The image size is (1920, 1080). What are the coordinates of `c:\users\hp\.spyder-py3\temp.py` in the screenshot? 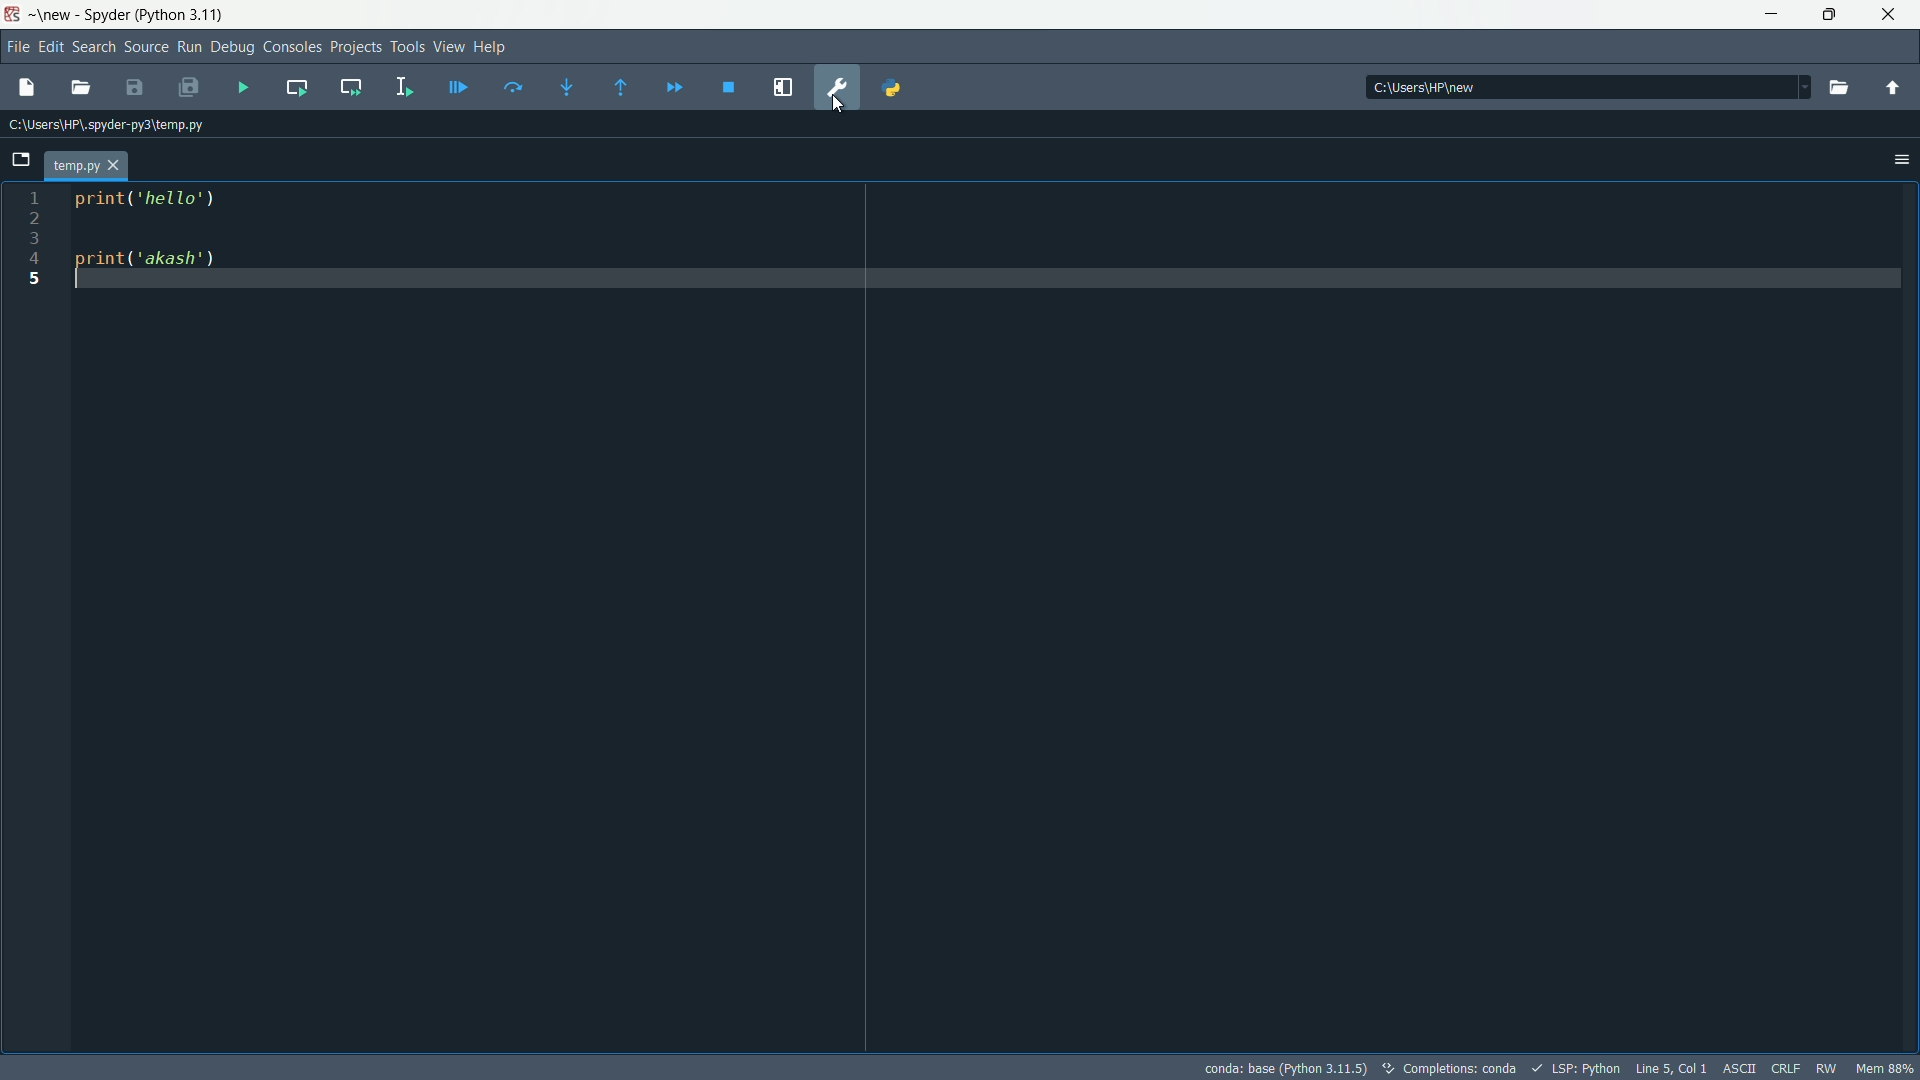 It's located at (116, 124).